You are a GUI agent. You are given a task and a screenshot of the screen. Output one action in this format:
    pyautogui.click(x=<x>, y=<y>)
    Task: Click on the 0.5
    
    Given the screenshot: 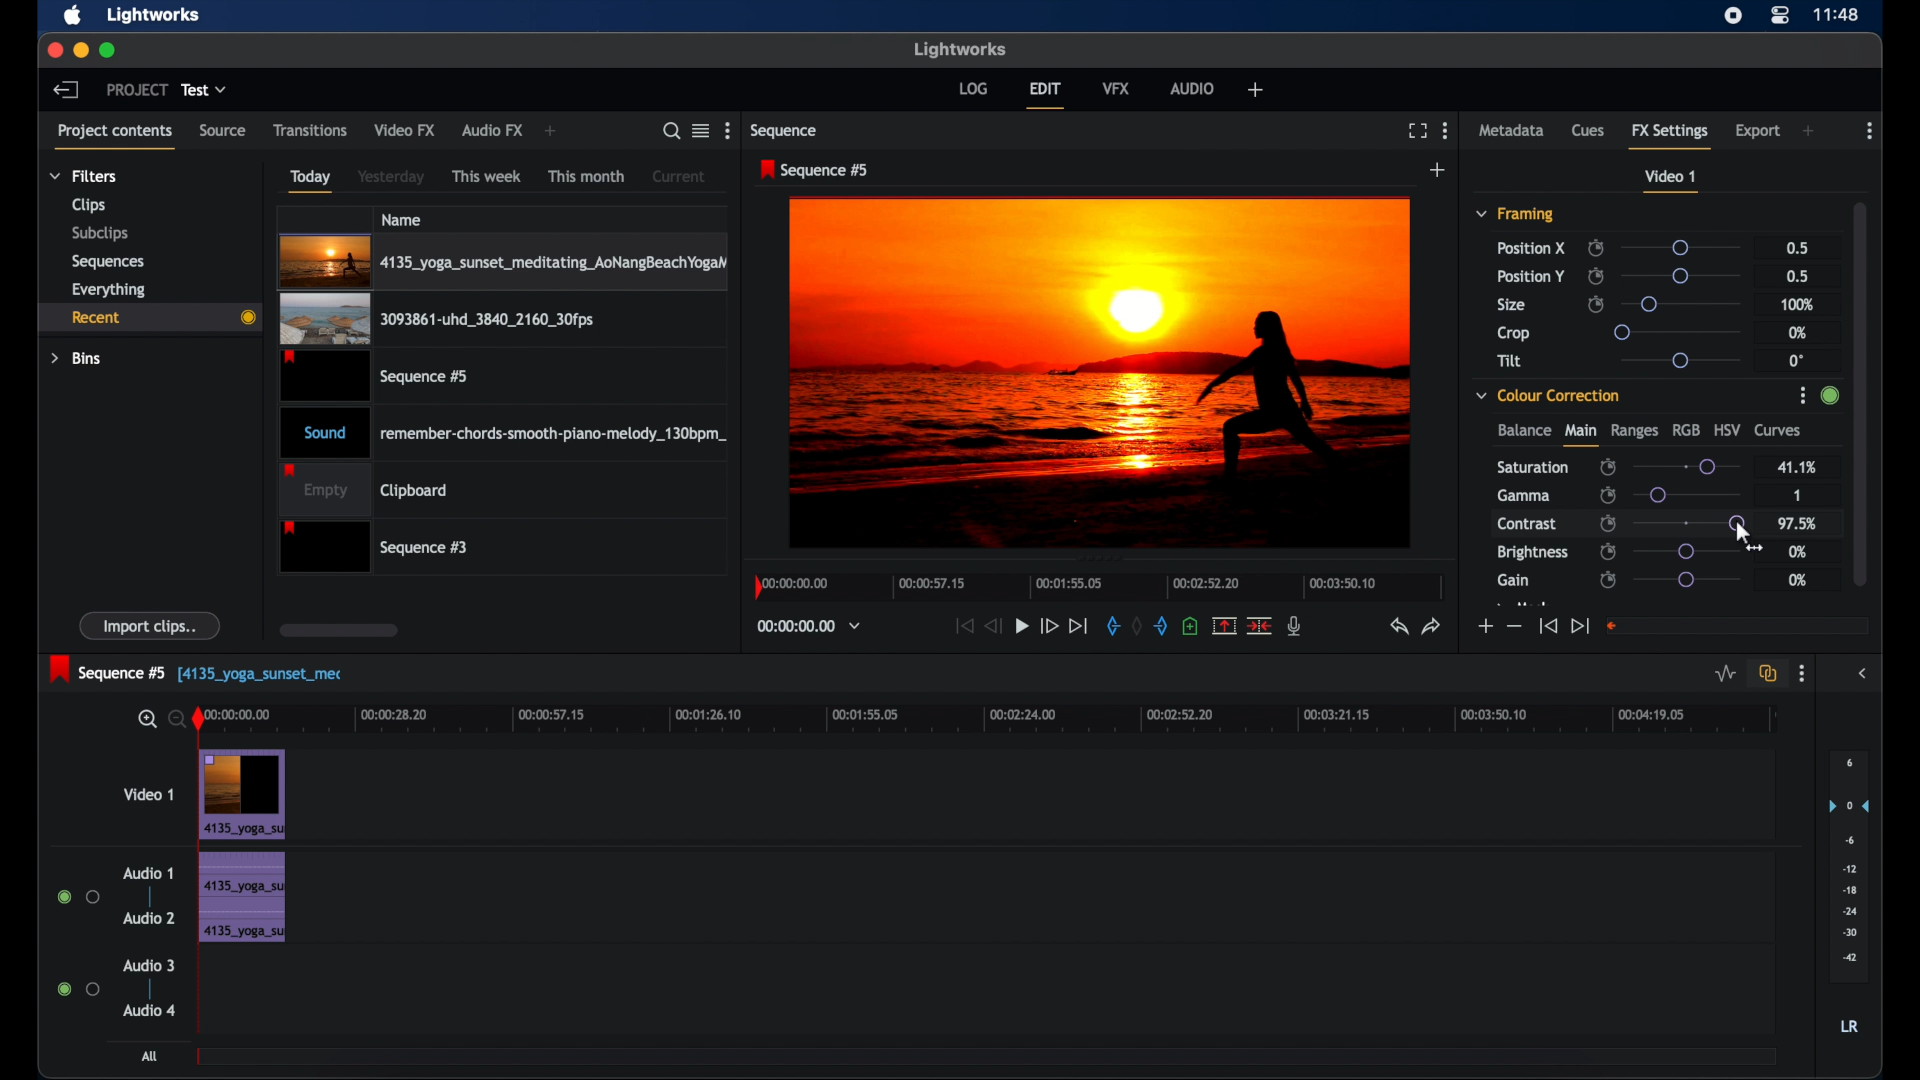 What is the action you would take?
    pyautogui.click(x=1796, y=276)
    